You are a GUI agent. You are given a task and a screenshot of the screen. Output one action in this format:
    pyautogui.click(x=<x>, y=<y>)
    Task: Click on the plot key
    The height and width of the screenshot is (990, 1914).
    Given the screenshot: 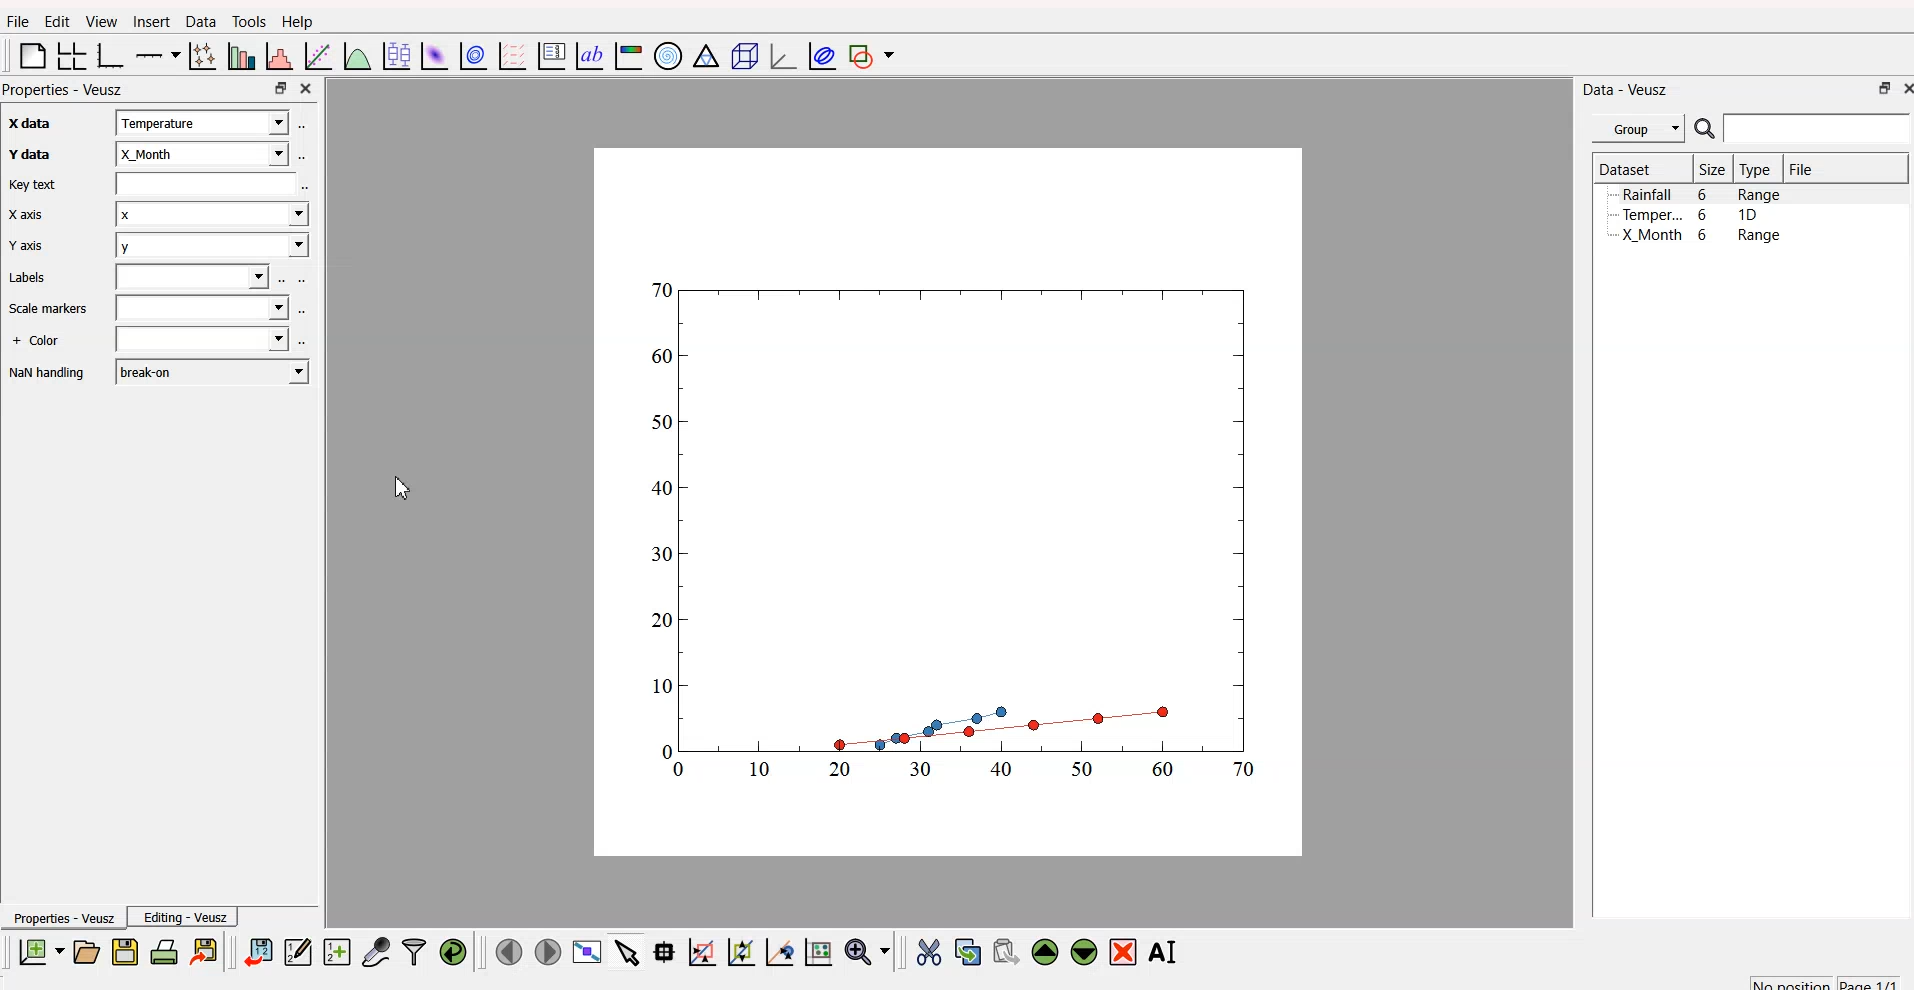 What is the action you would take?
    pyautogui.click(x=550, y=57)
    